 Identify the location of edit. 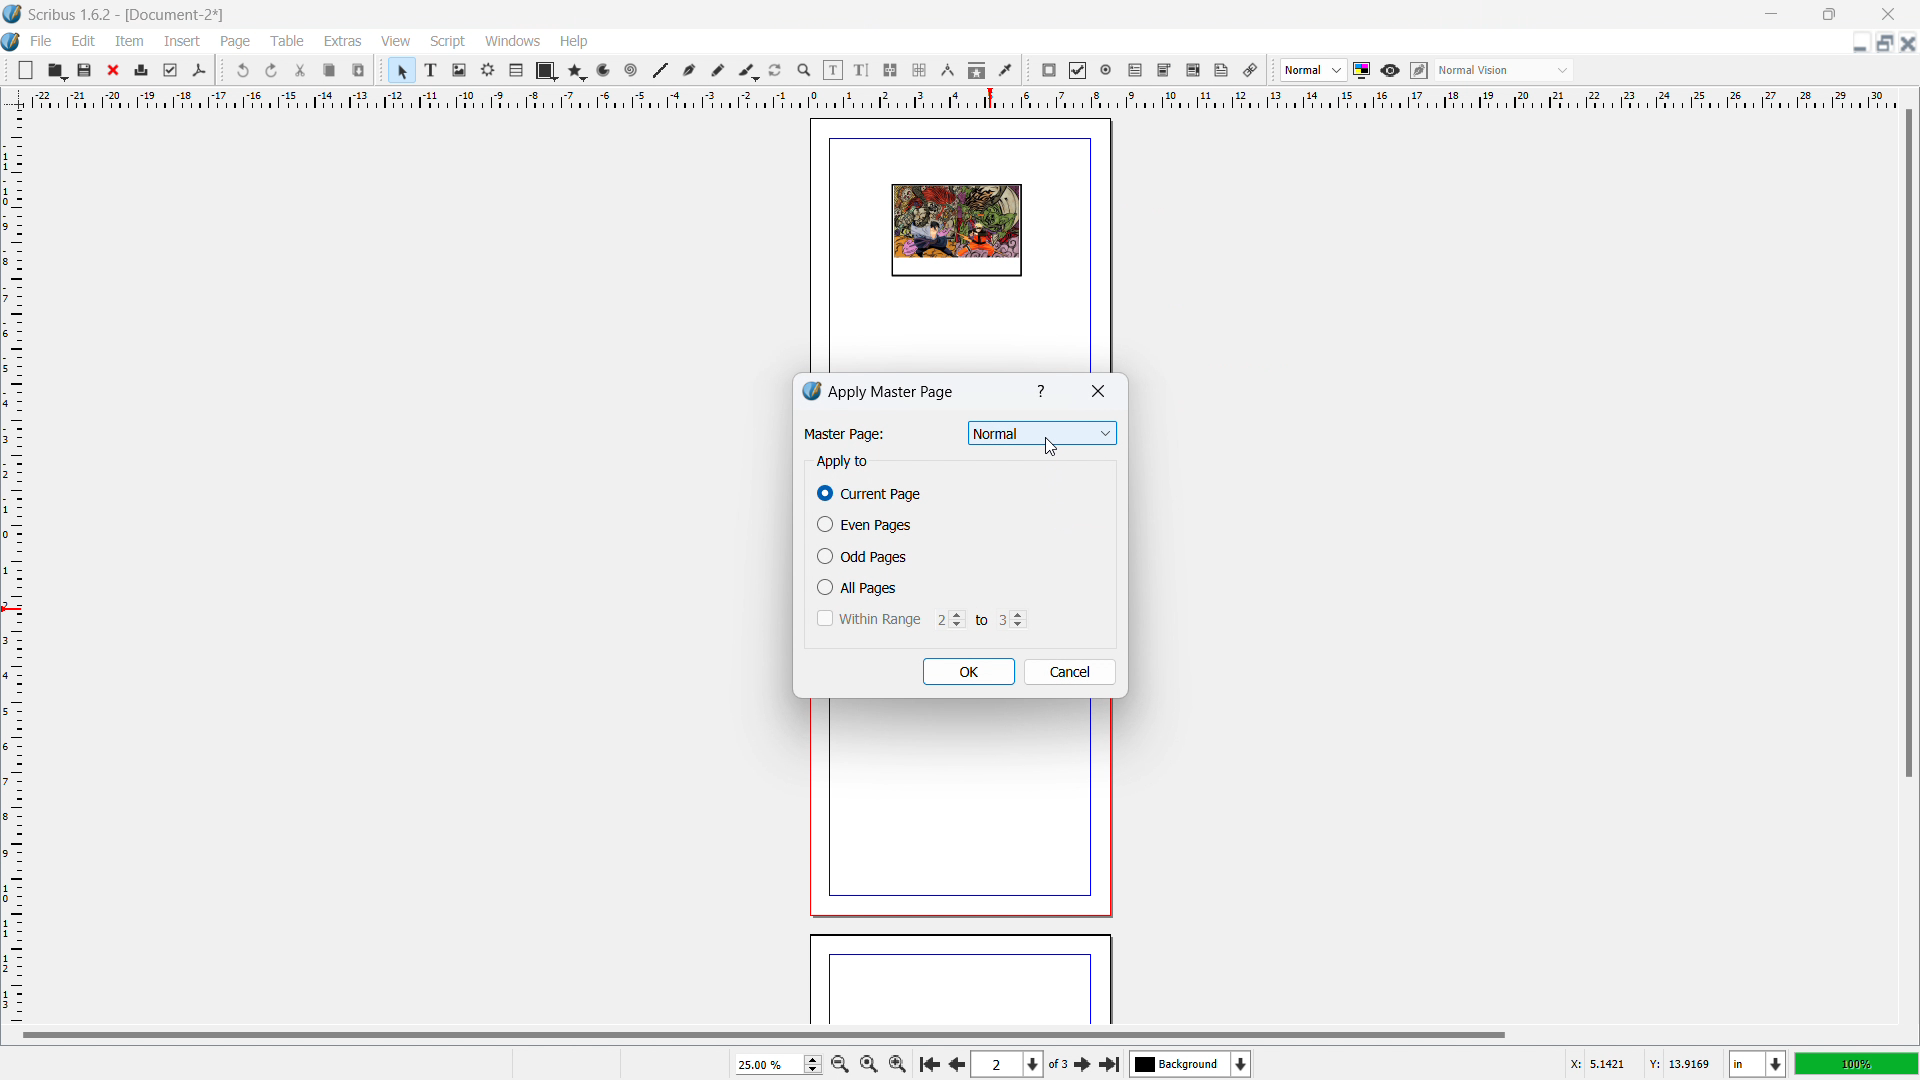
(84, 41).